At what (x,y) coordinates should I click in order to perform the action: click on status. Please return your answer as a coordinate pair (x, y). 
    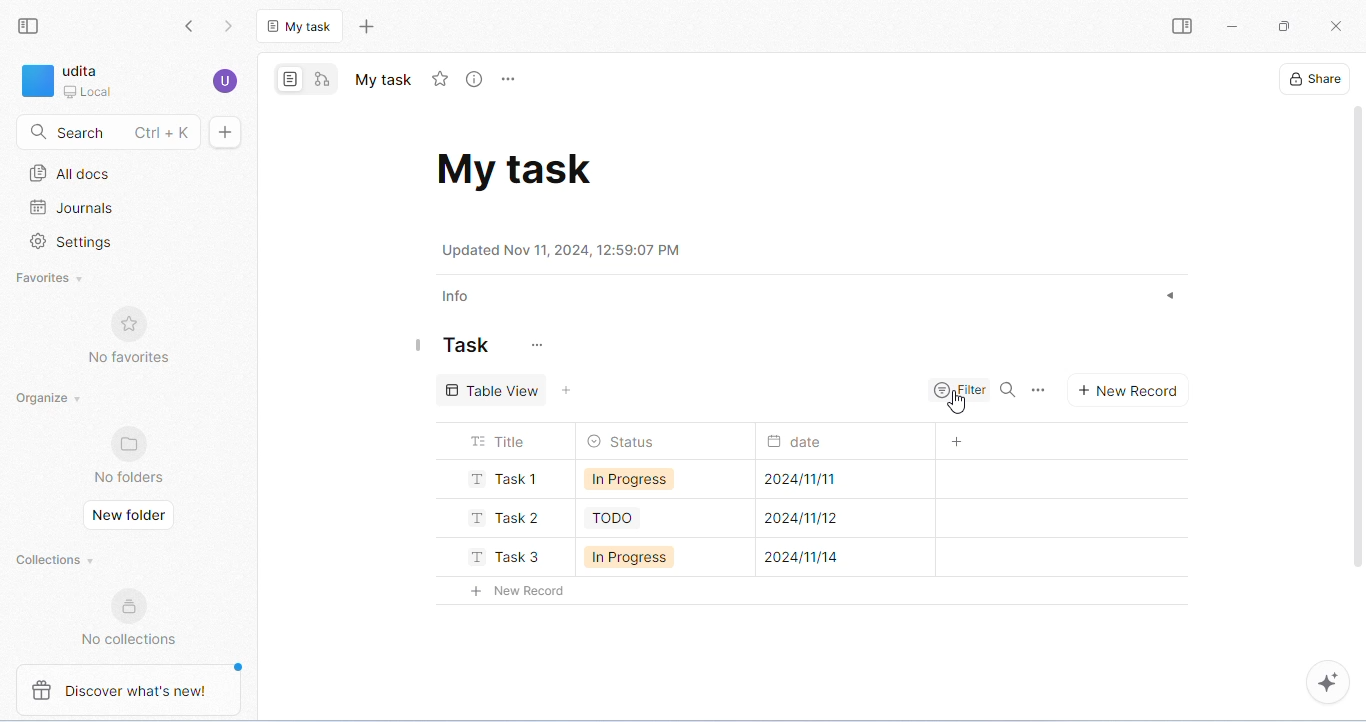
    Looking at the image, I should click on (620, 441).